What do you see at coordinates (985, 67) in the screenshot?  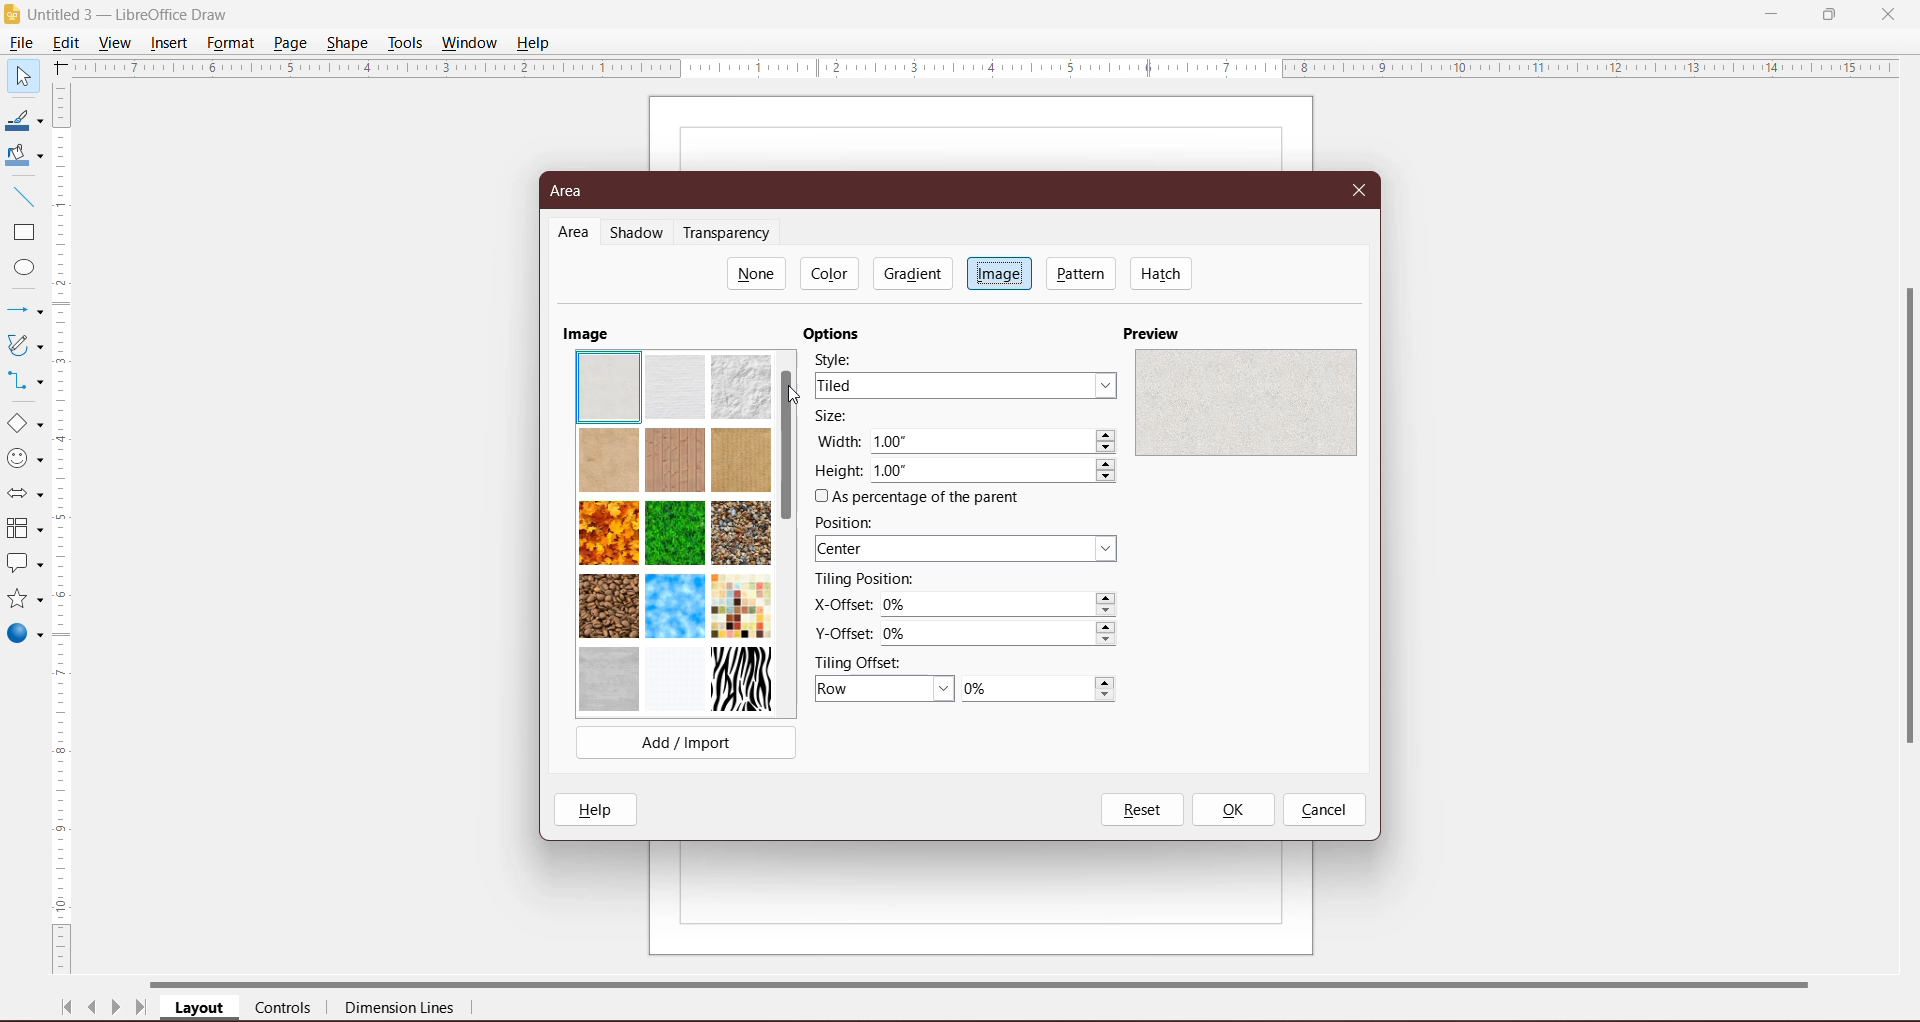 I see `Horizontal Ruler` at bounding box center [985, 67].